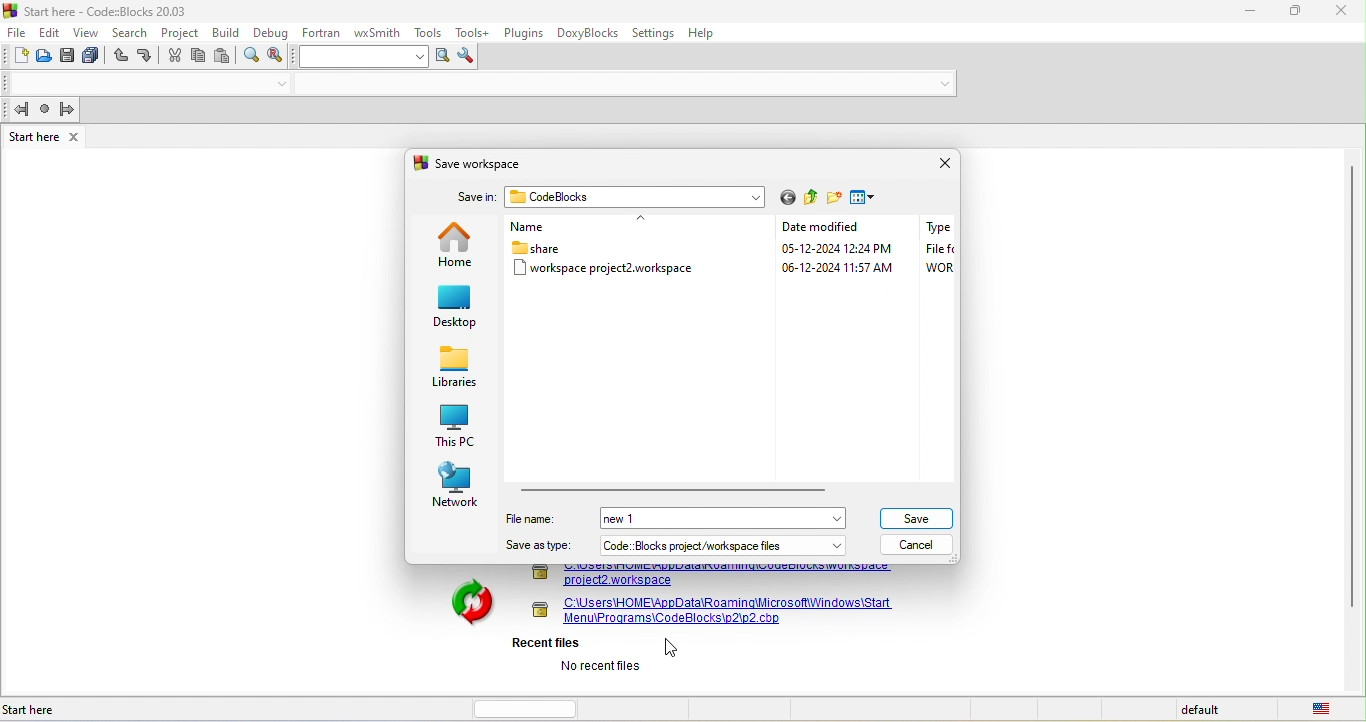  What do you see at coordinates (675, 488) in the screenshot?
I see `horizontal scroll bar` at bounding box center [675, 488].